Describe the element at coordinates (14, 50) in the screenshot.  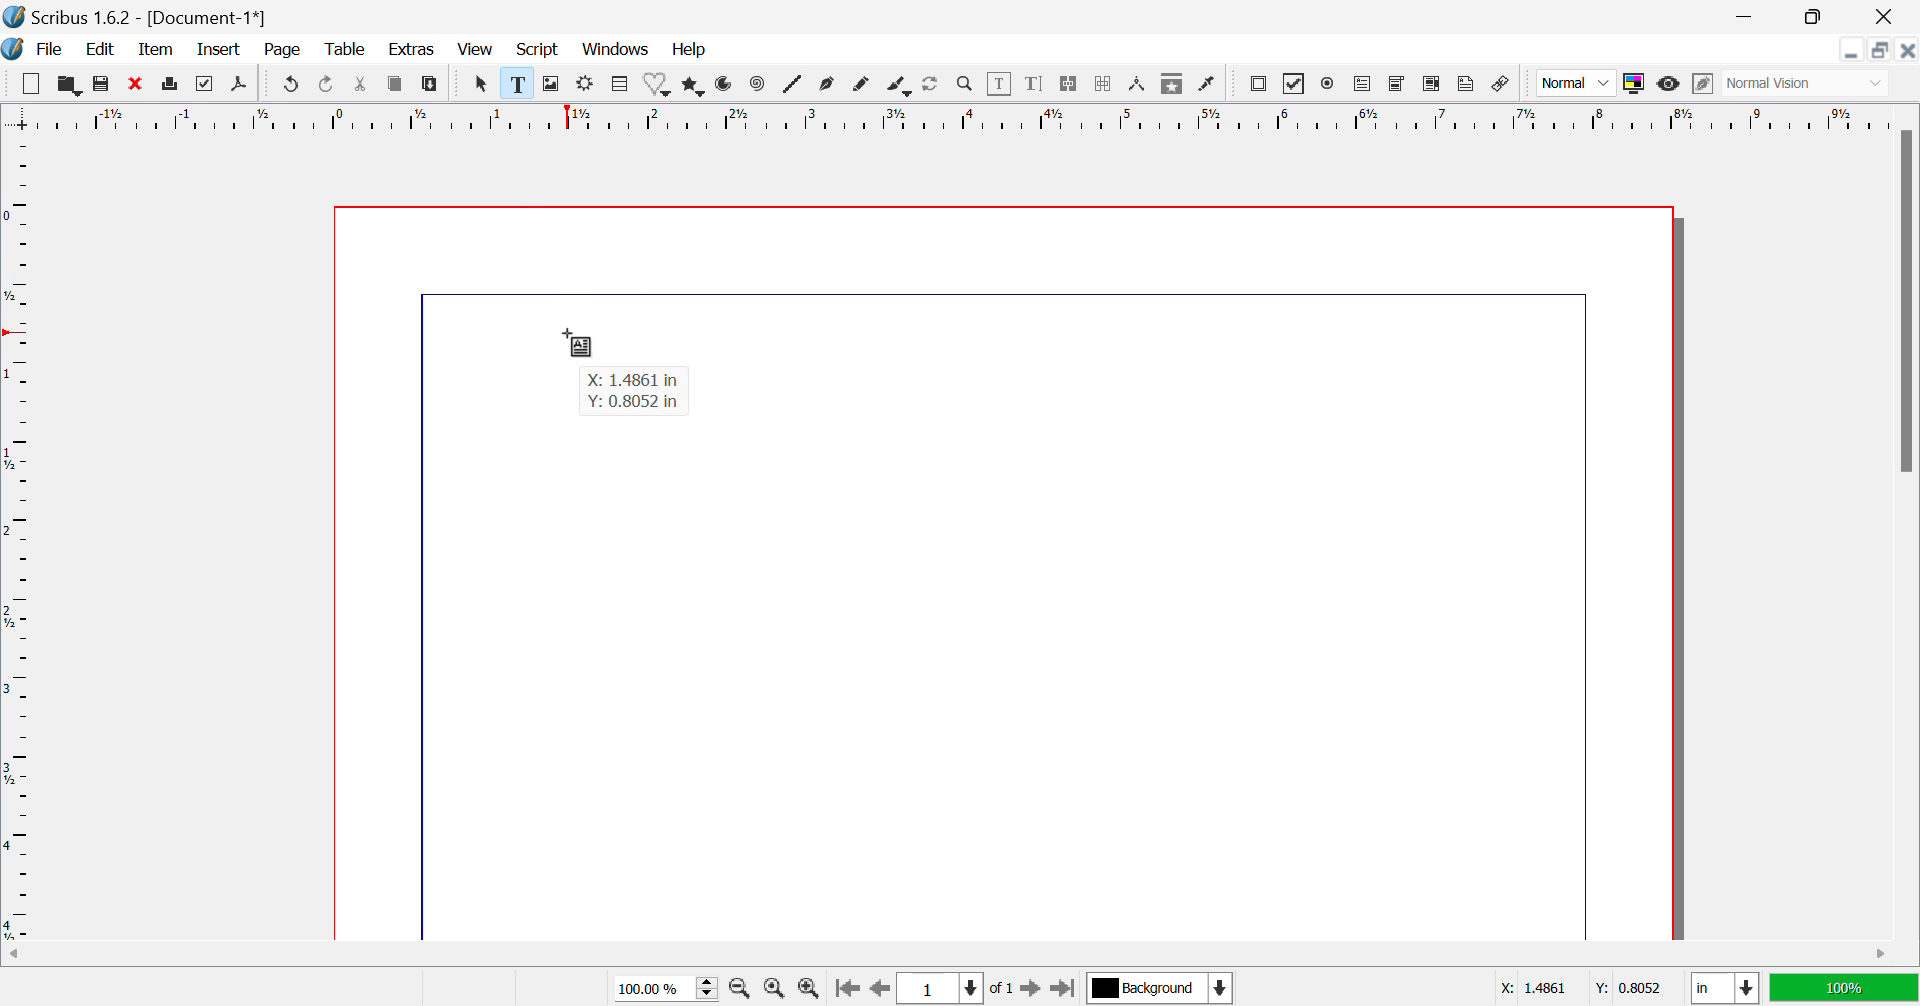
I see `Scribus Logo` at that location.